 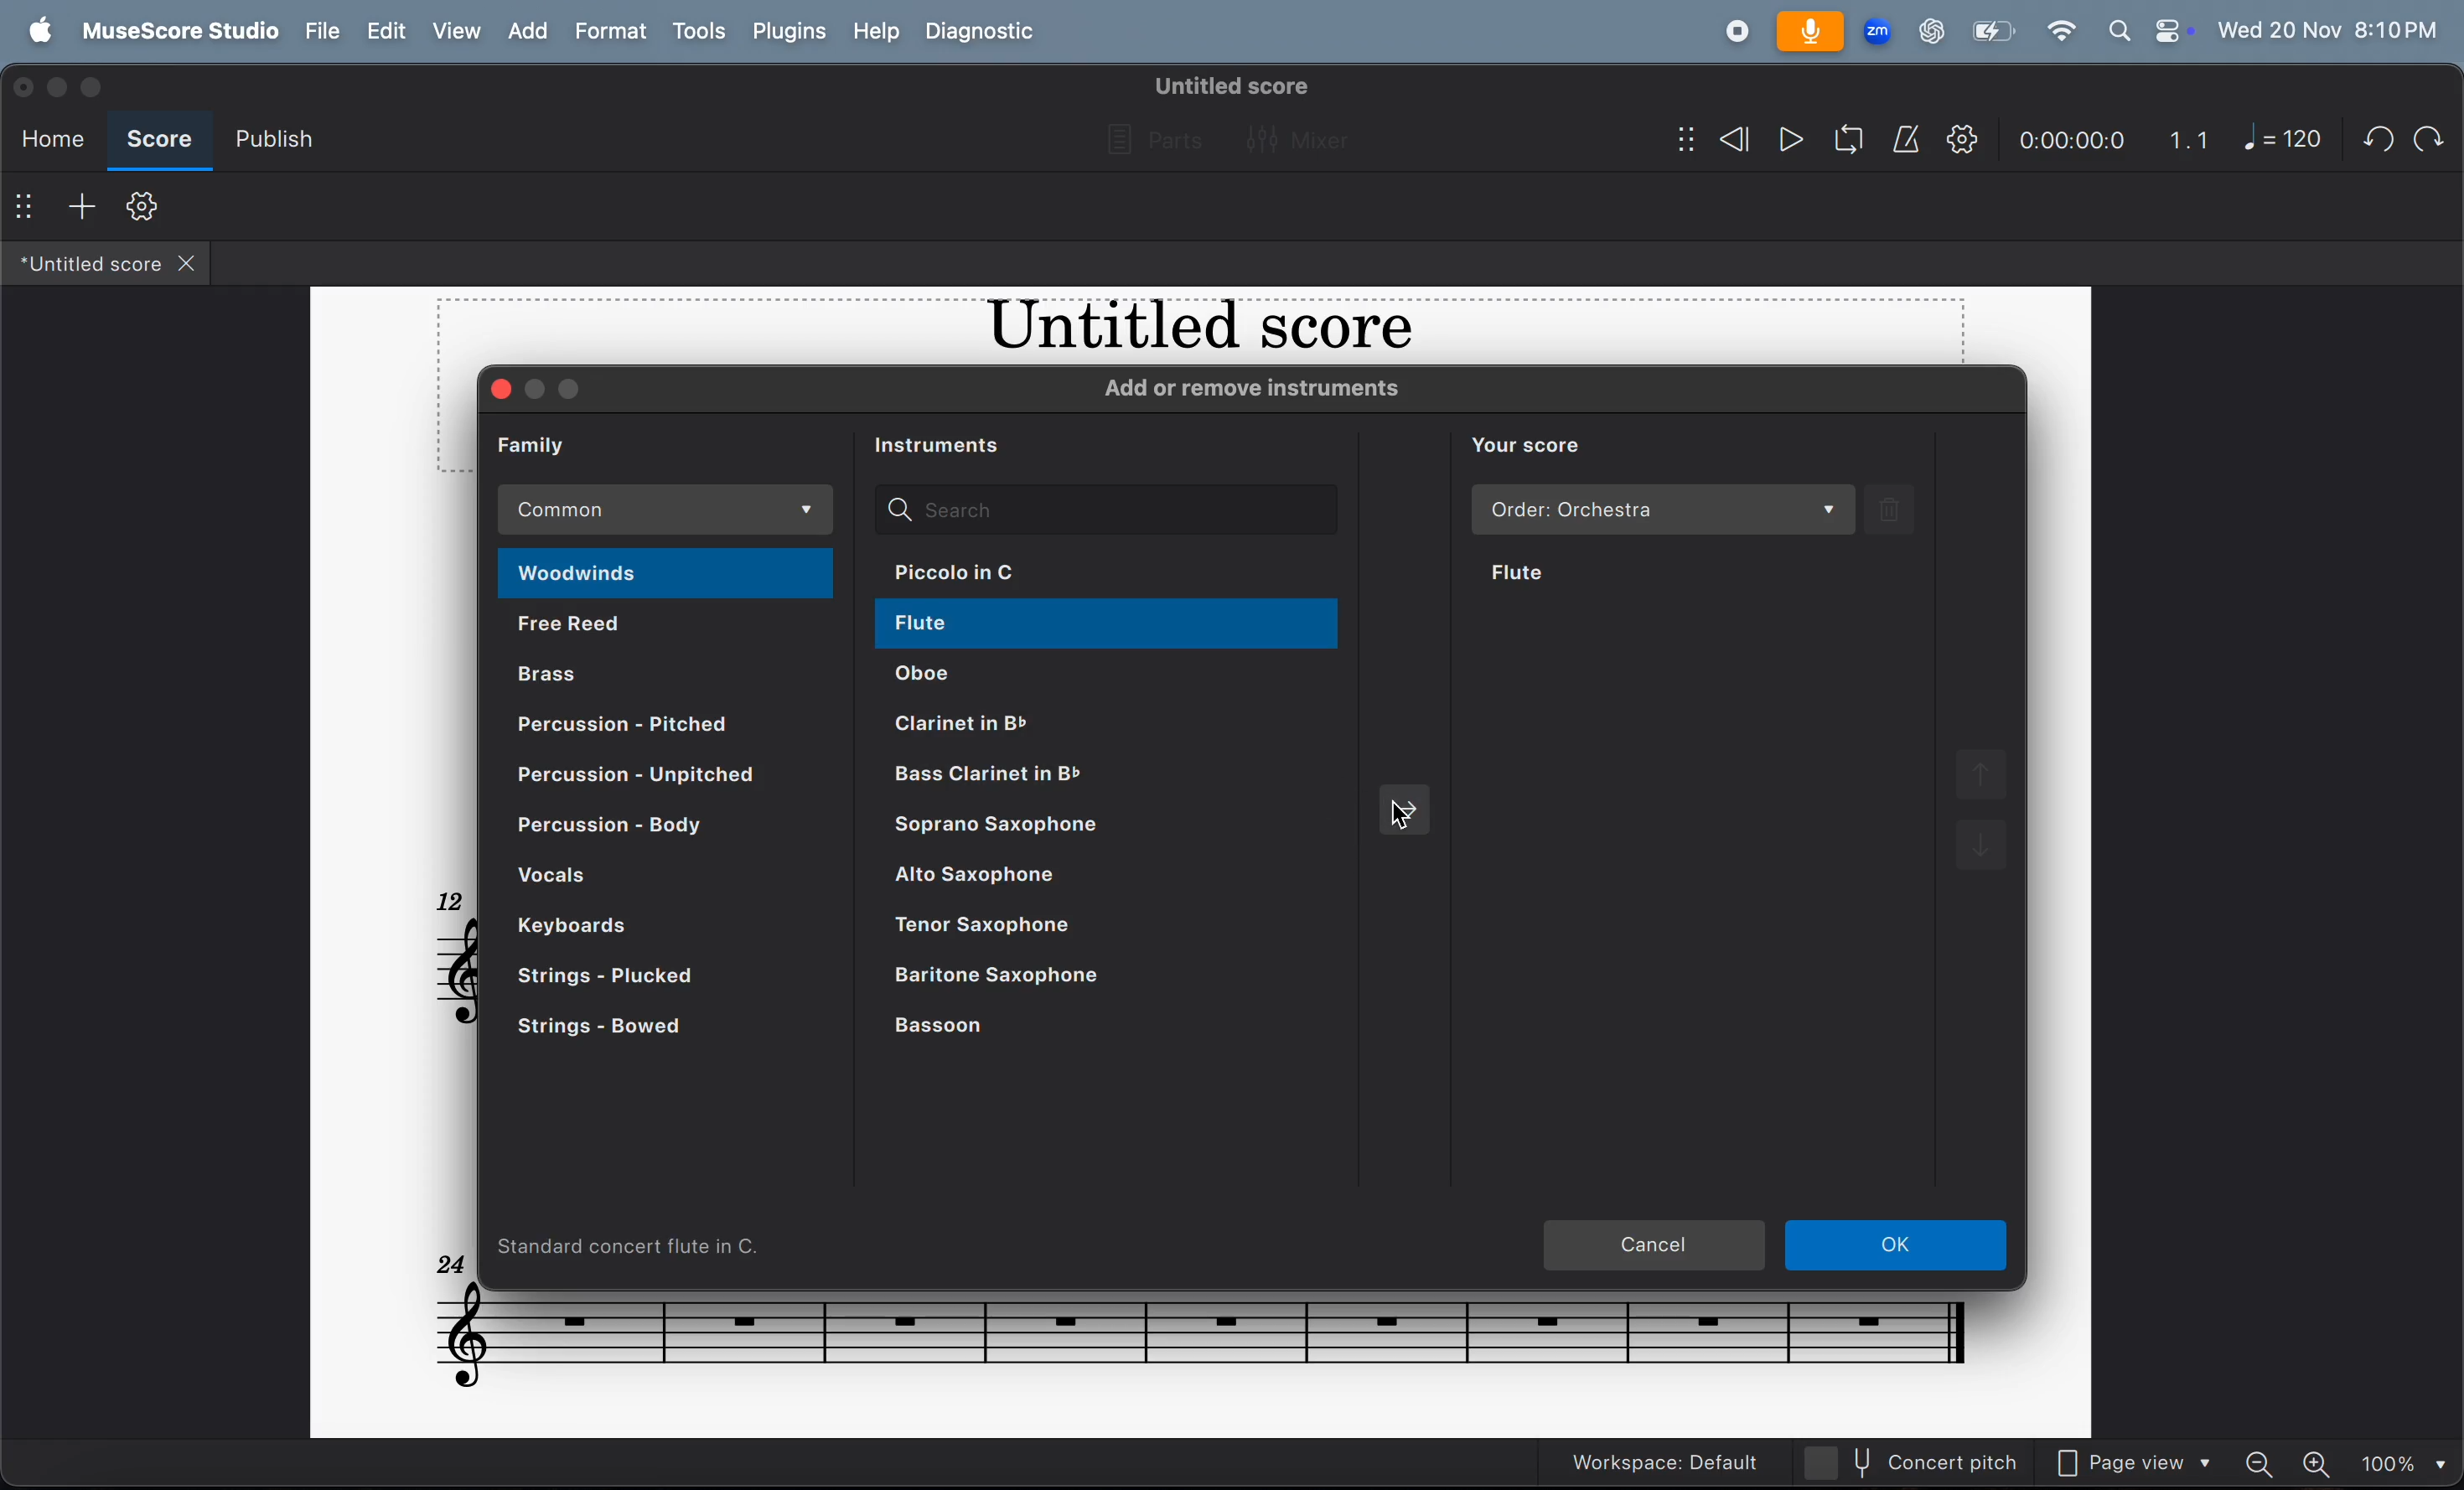 What do you see at coordinates (1672, 135) in the screenshot?
I see `show/hide` at bounding box center [1672, 135].